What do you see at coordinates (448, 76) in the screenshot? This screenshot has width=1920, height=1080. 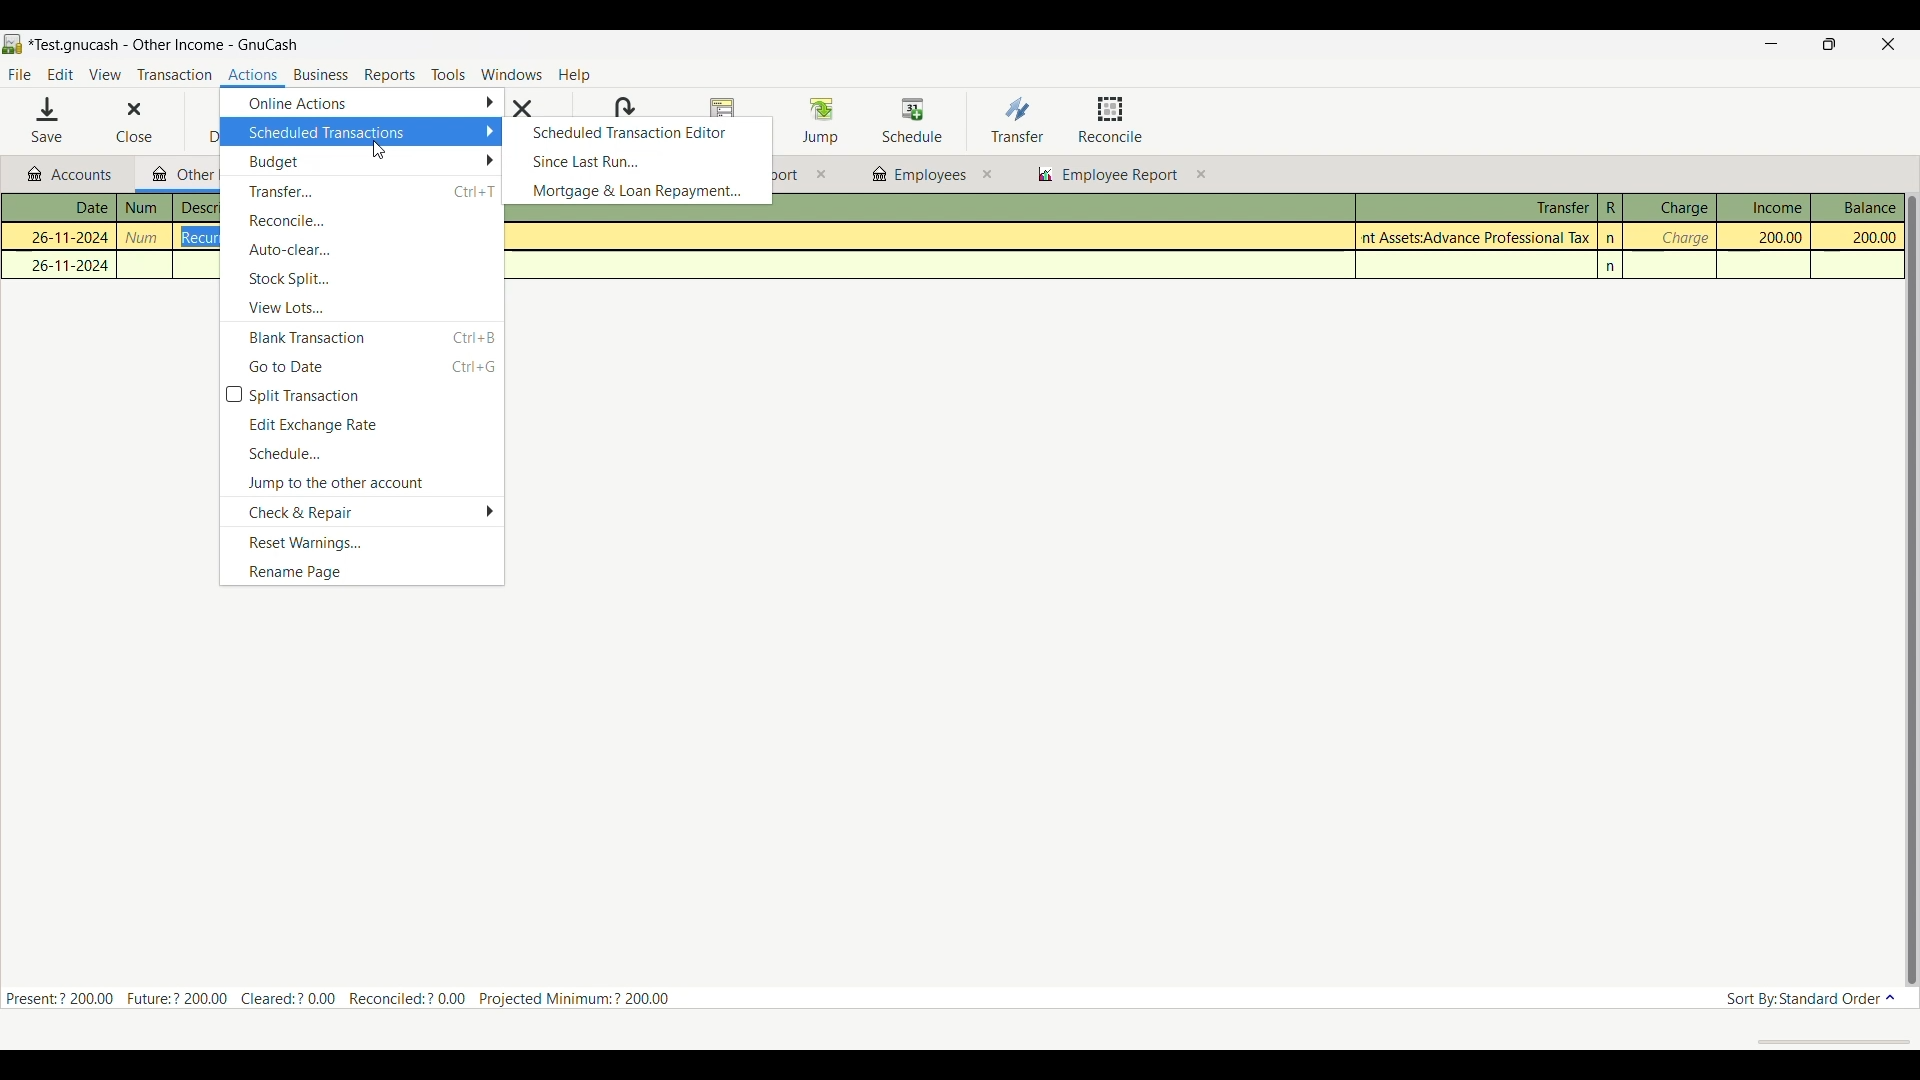 I see `Tools menu` at bounding box center [448, 76].